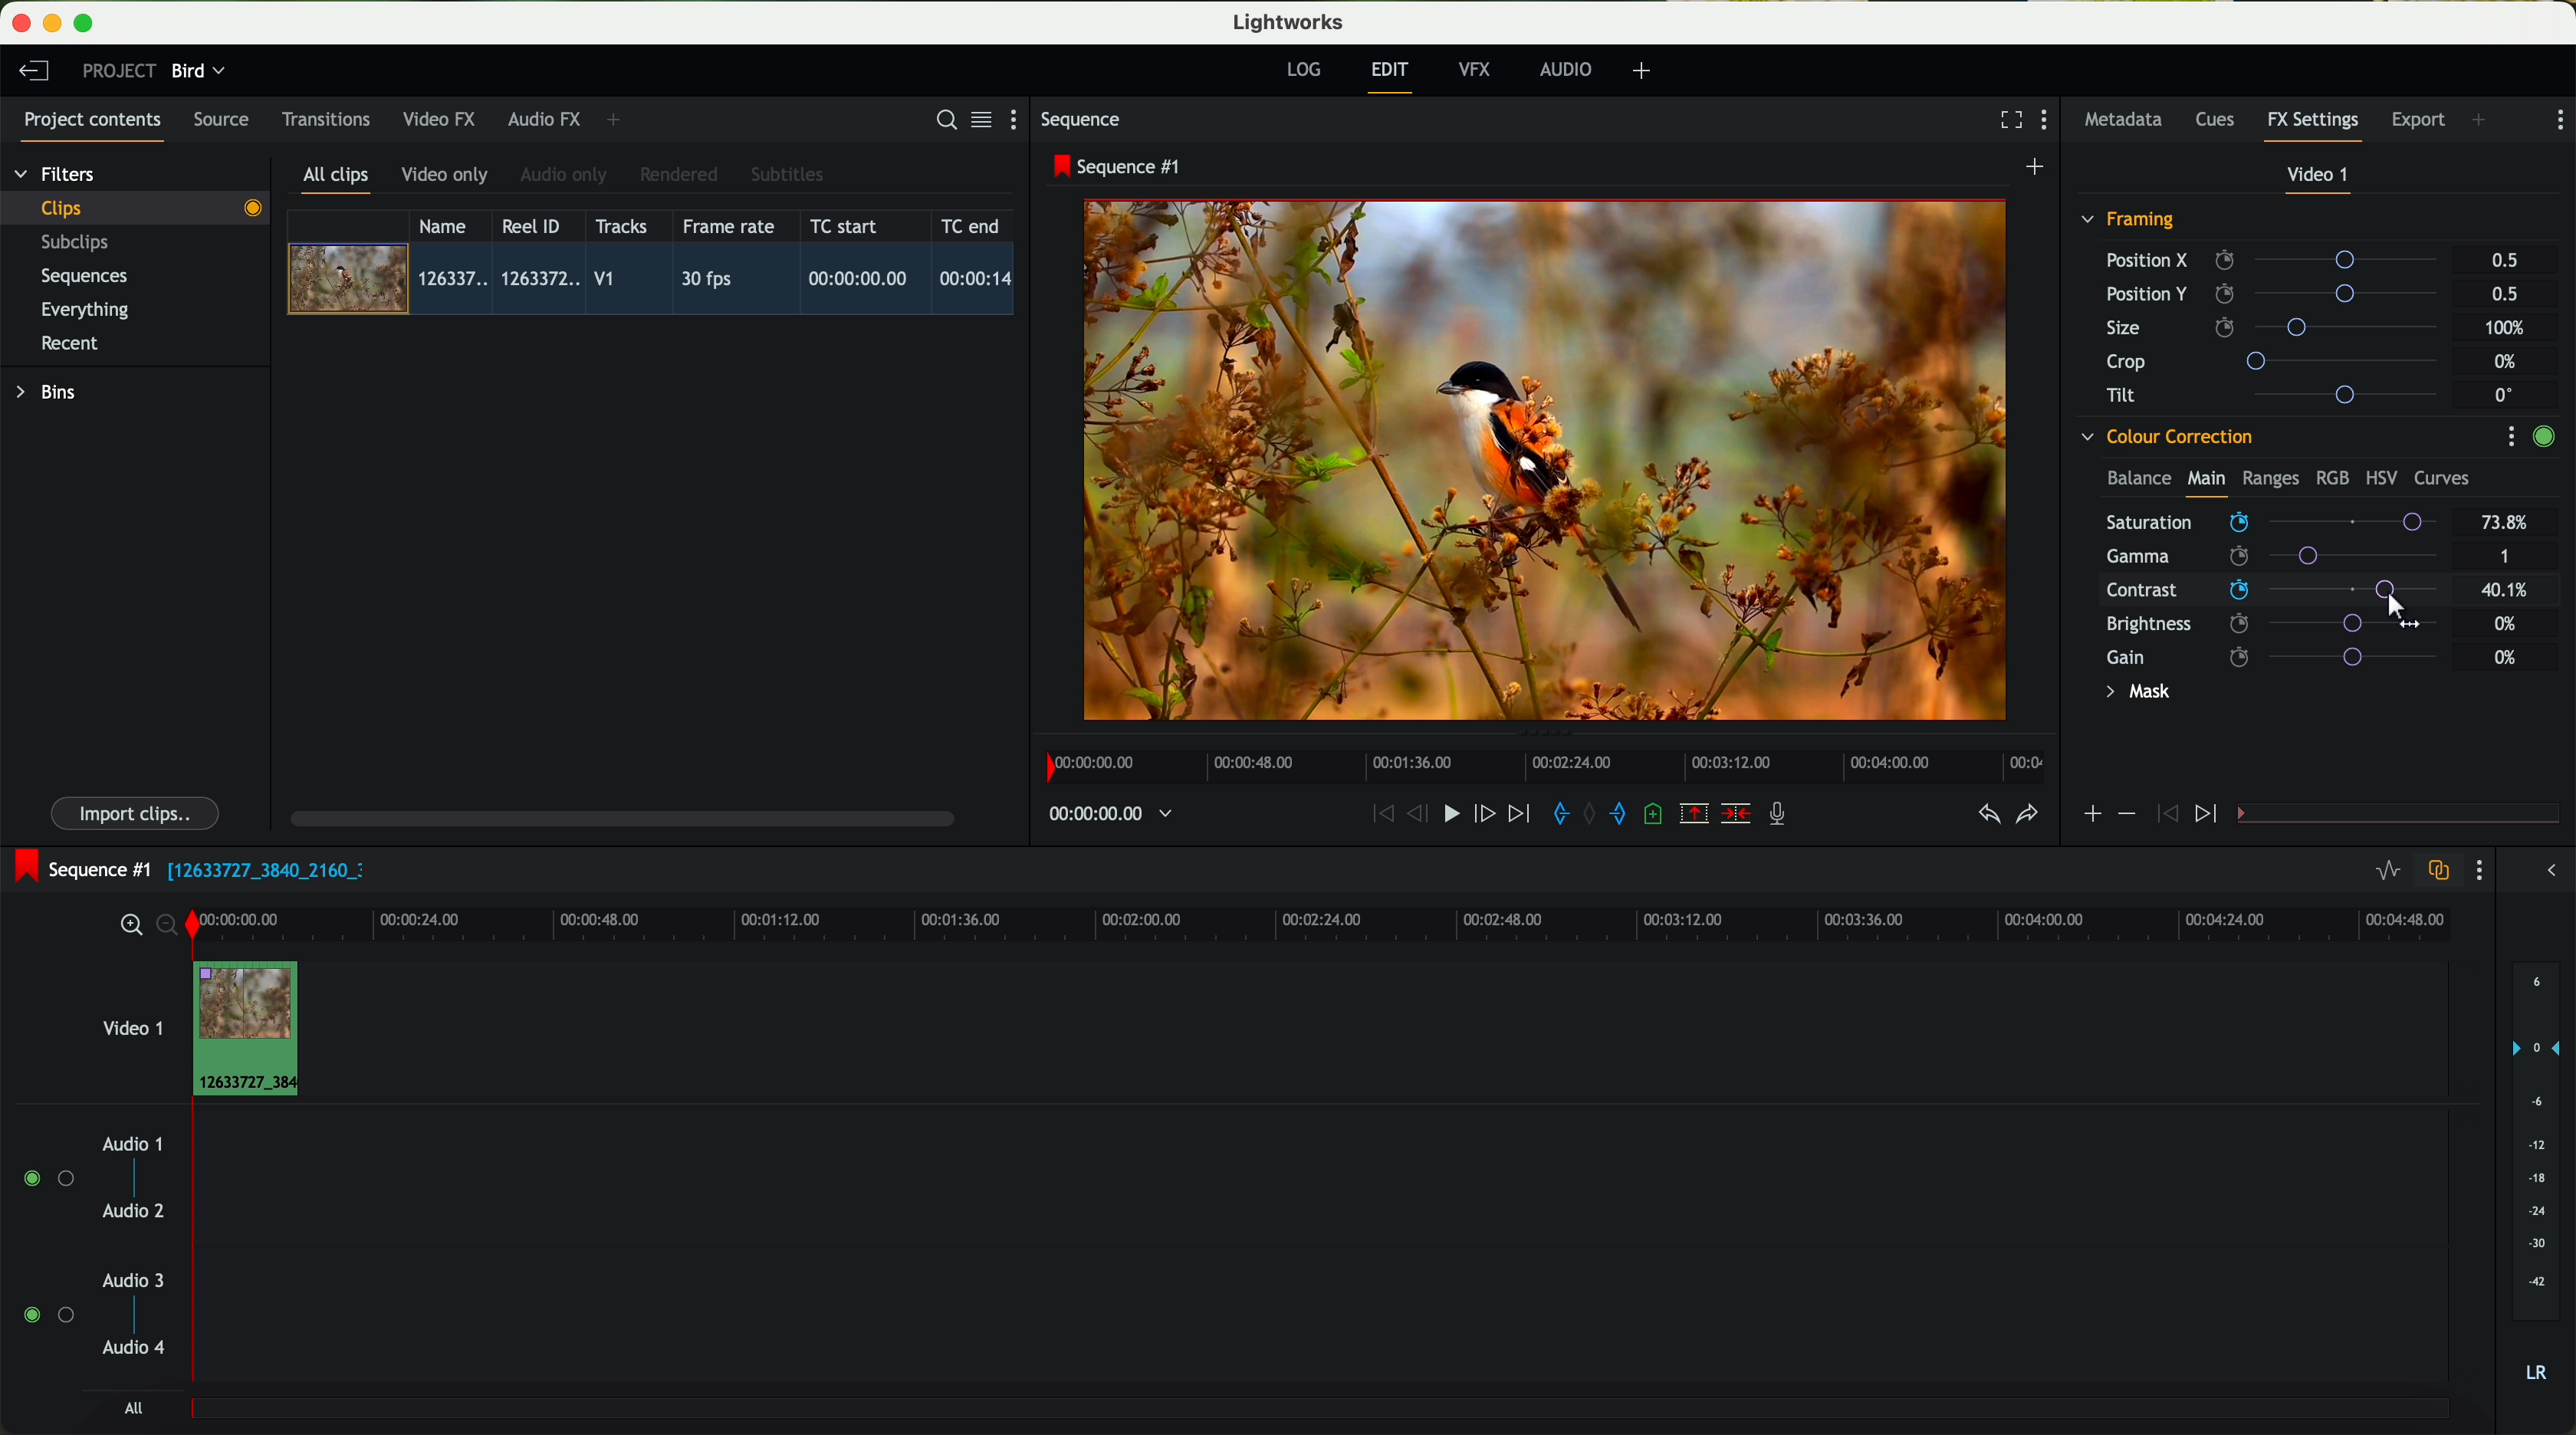 The image size is (2576, 1435). I want to click on zoom out, so click(169, 928).